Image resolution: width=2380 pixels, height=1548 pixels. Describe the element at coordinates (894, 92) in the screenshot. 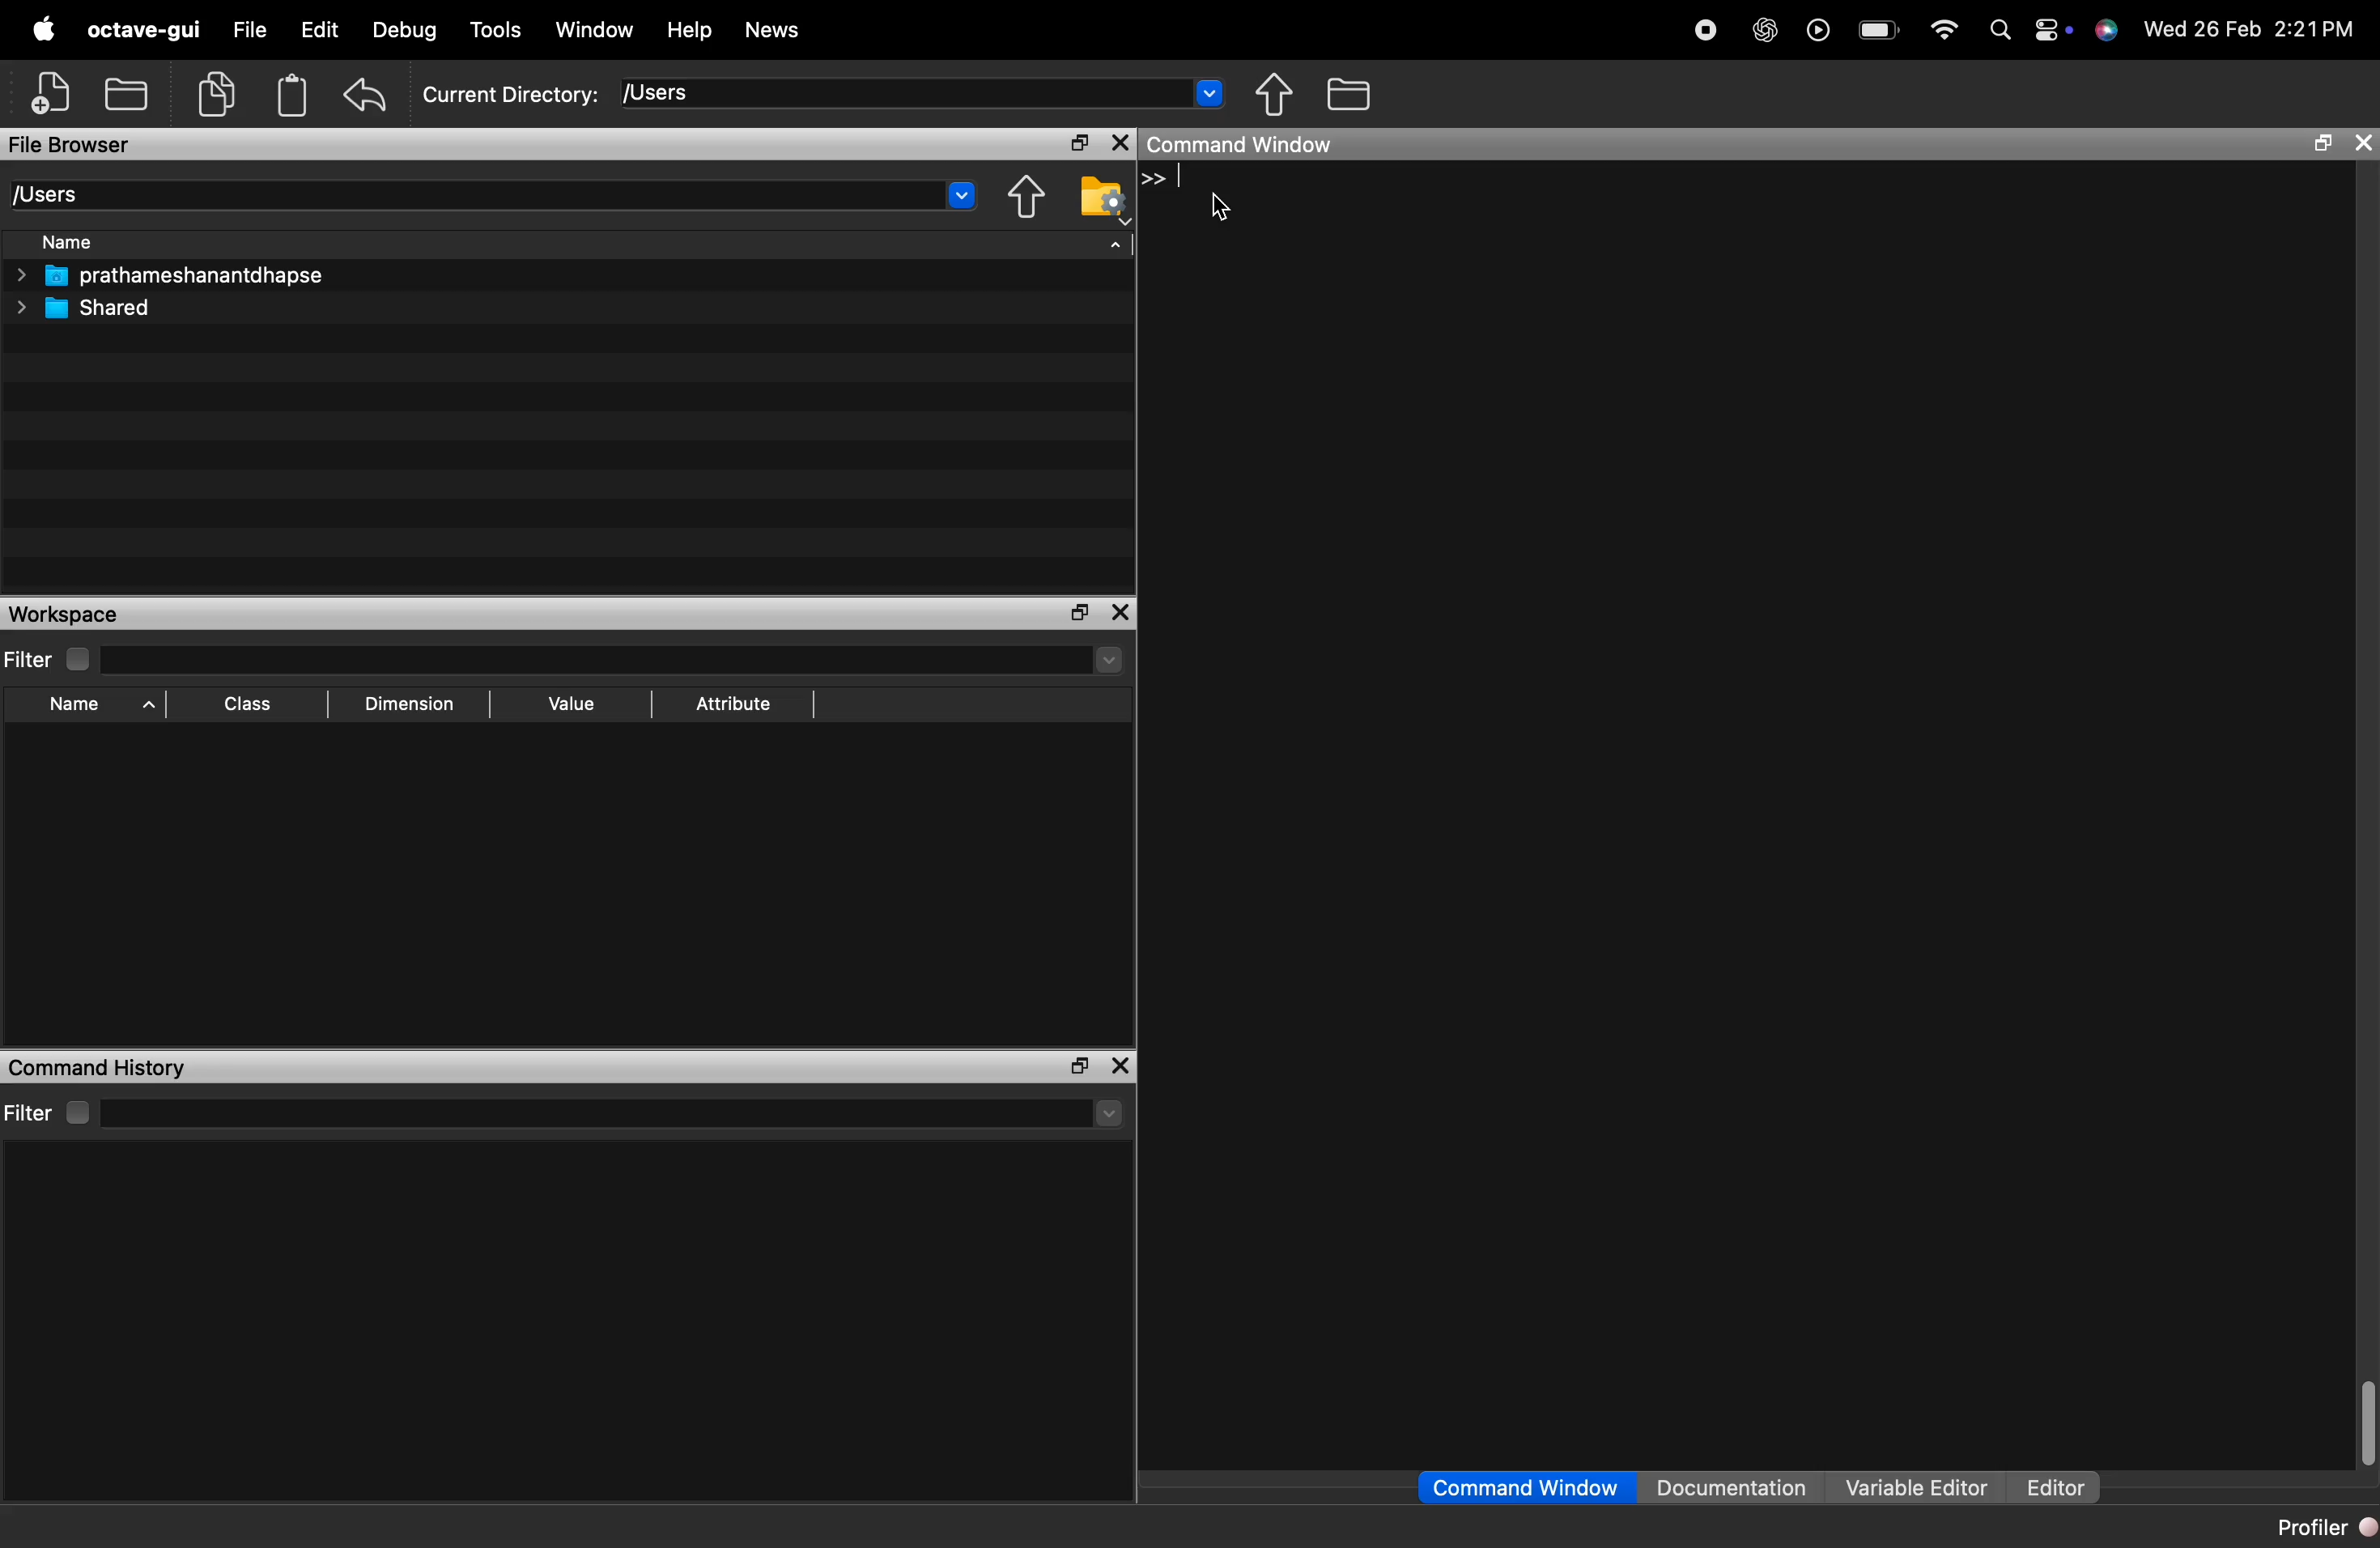

I see `enter directory name` at that location.